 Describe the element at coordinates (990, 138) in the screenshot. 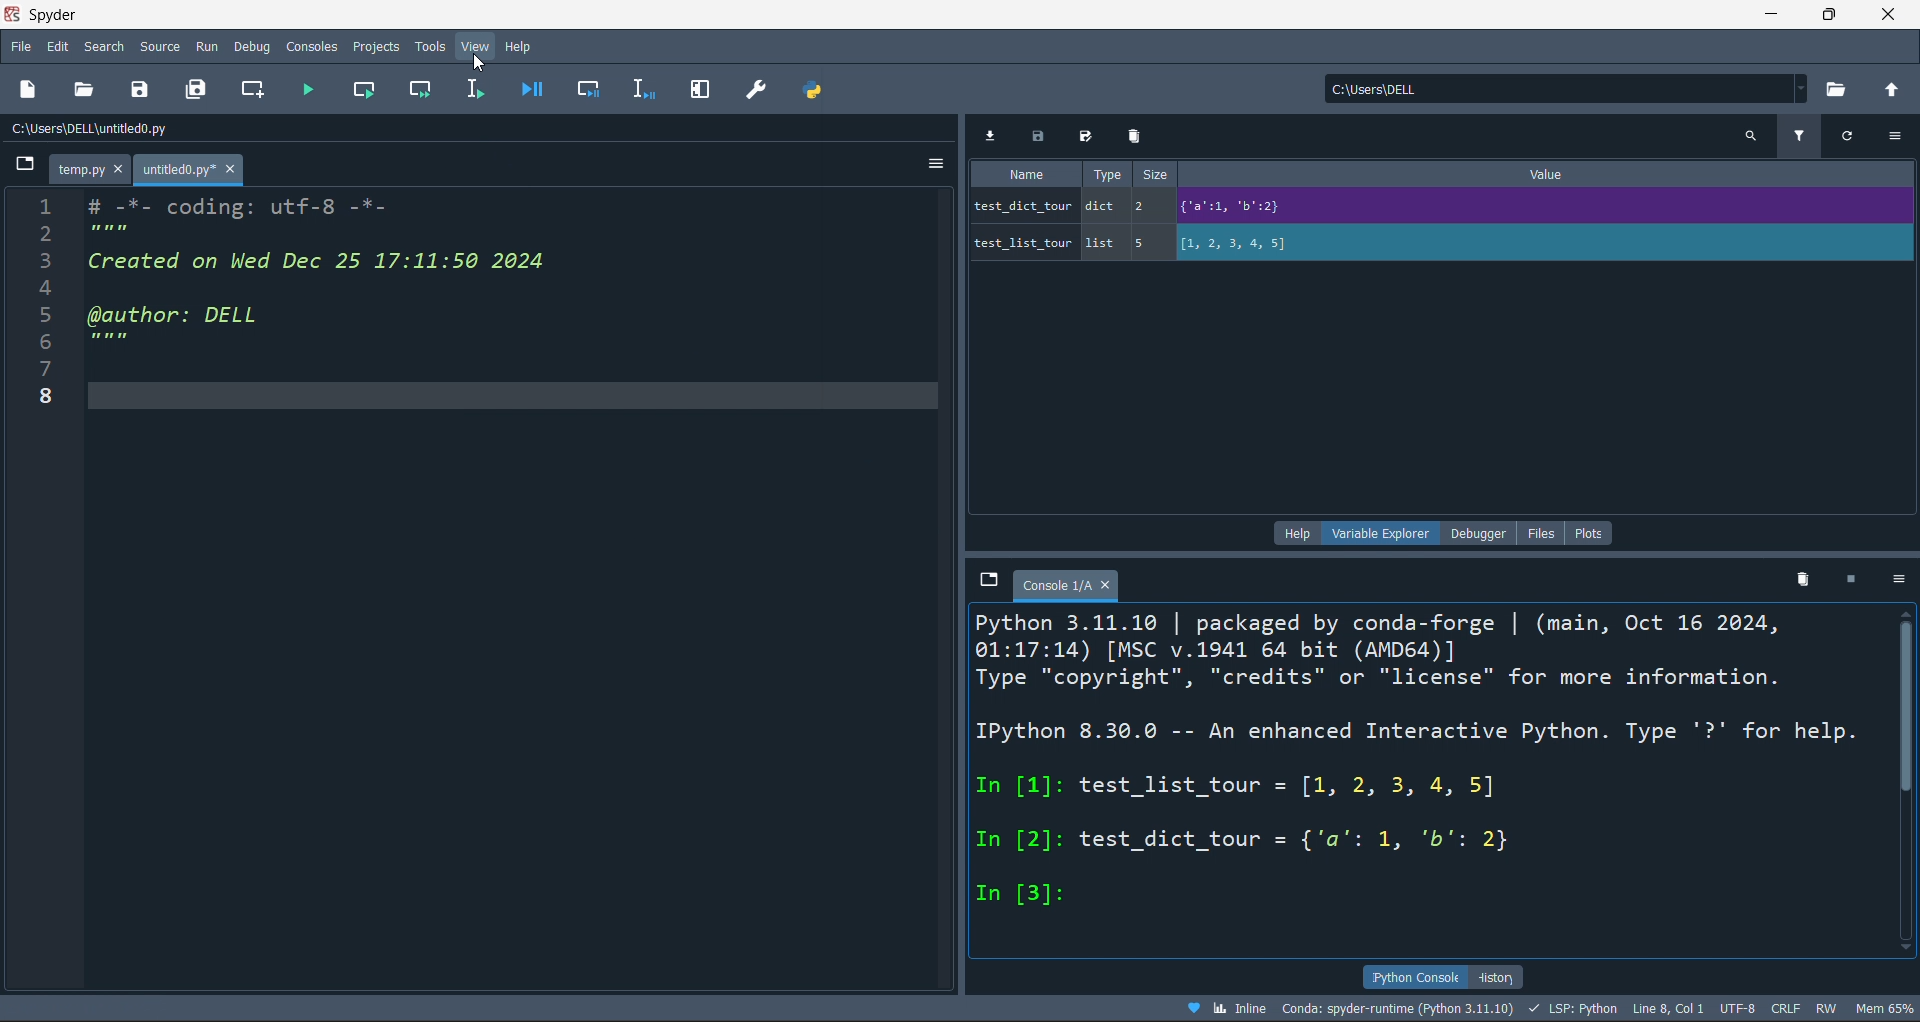

I see `export` at that location.